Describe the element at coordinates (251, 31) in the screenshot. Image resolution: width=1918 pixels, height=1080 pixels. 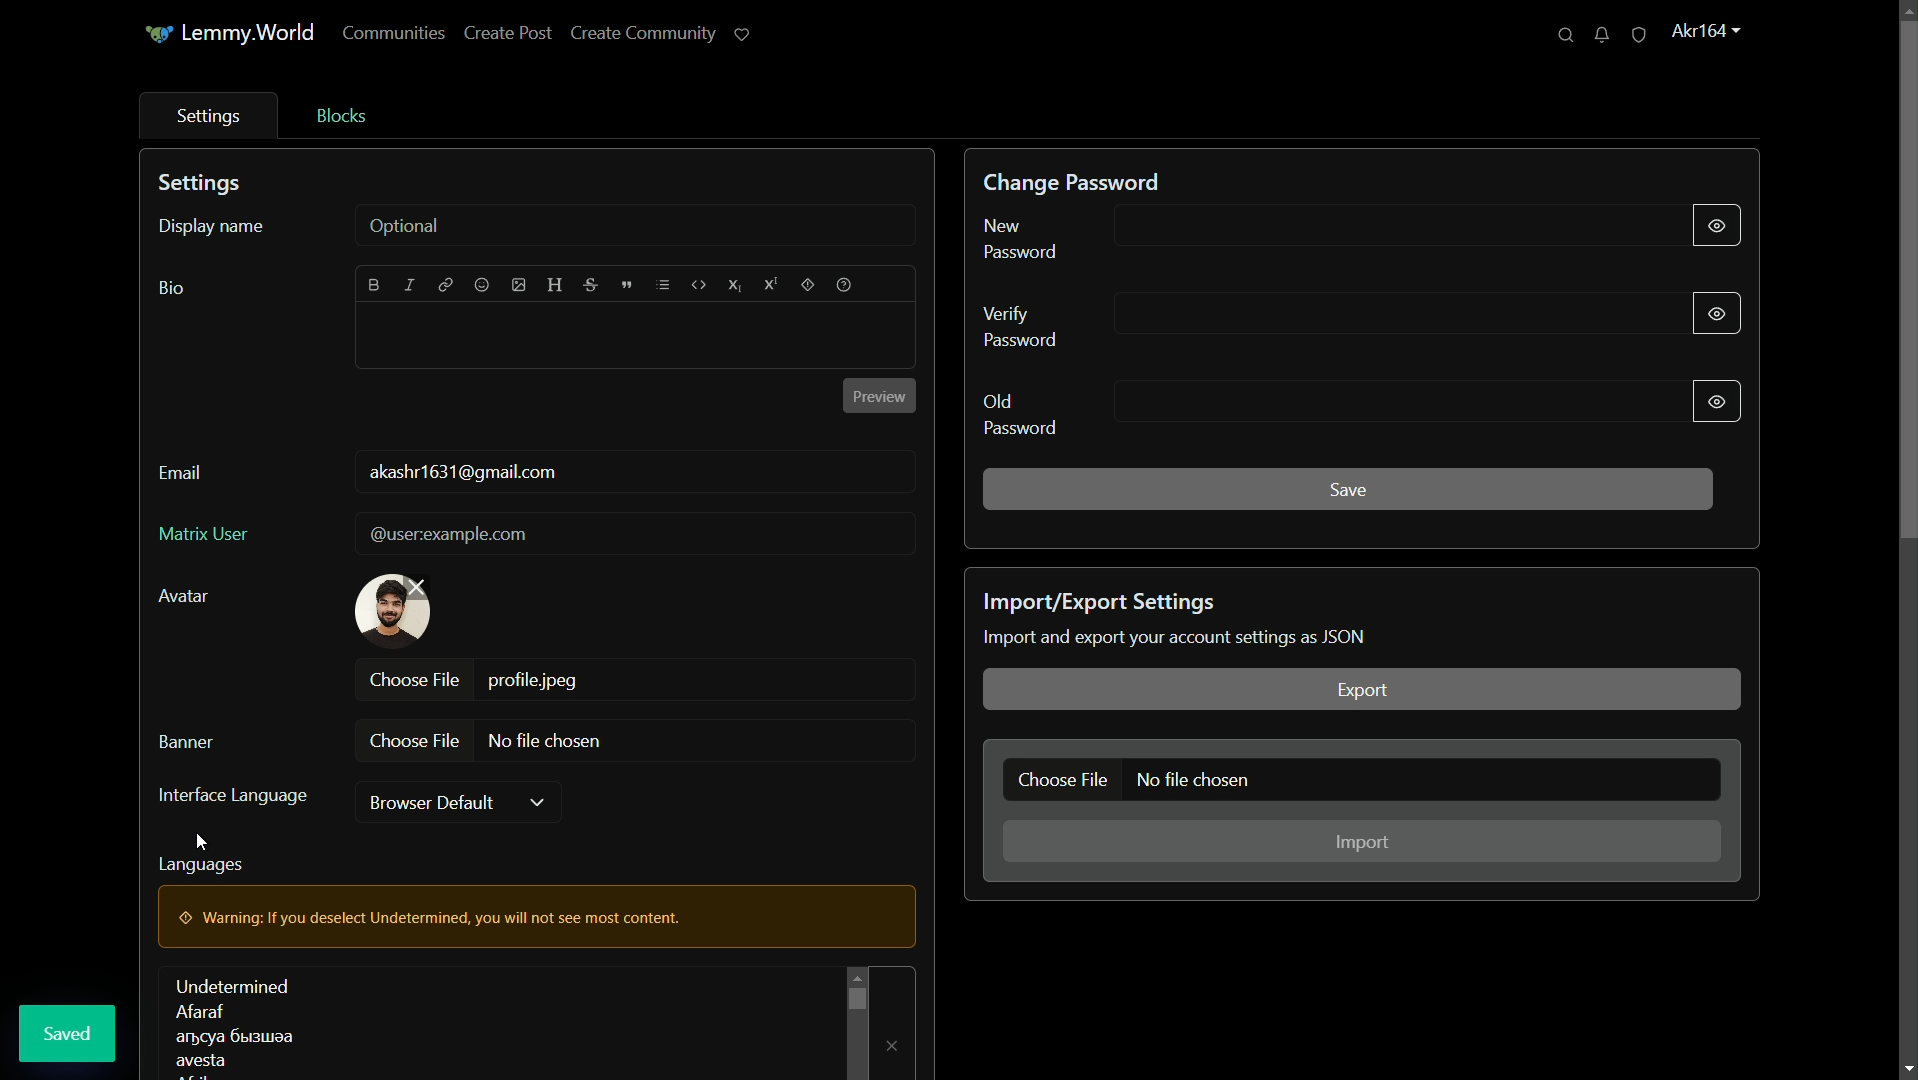
I see `server name` at that location.